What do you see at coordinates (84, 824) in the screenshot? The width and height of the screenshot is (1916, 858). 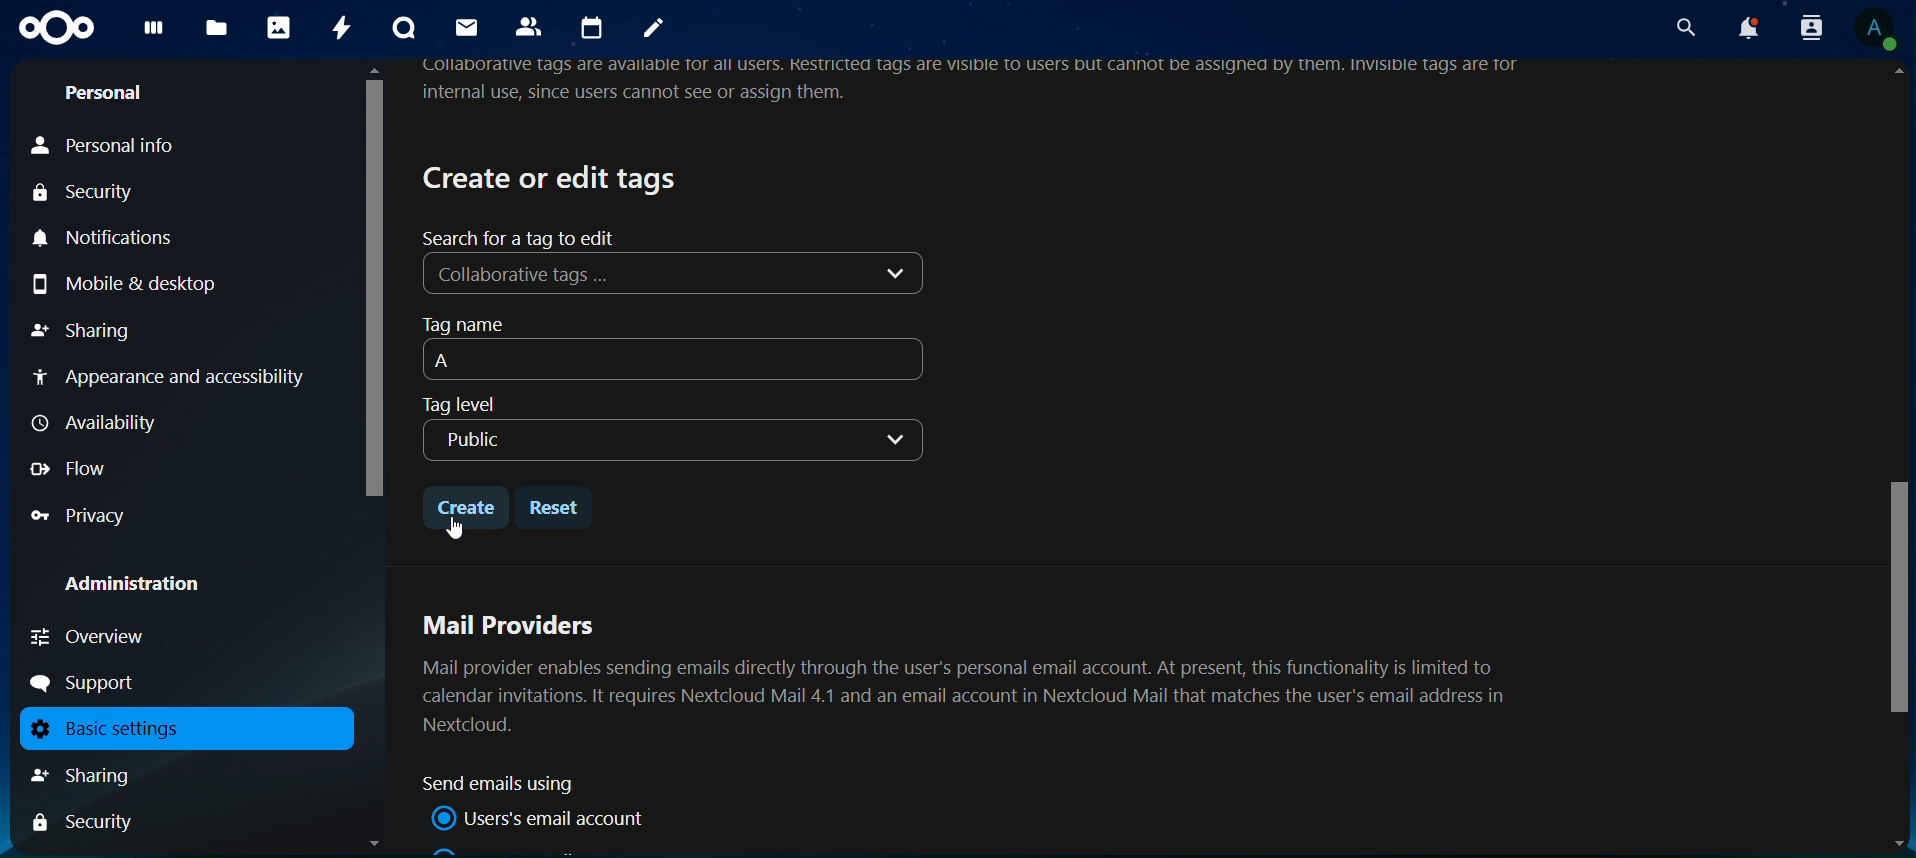 I see `Security` at bounding box center [84, 824].